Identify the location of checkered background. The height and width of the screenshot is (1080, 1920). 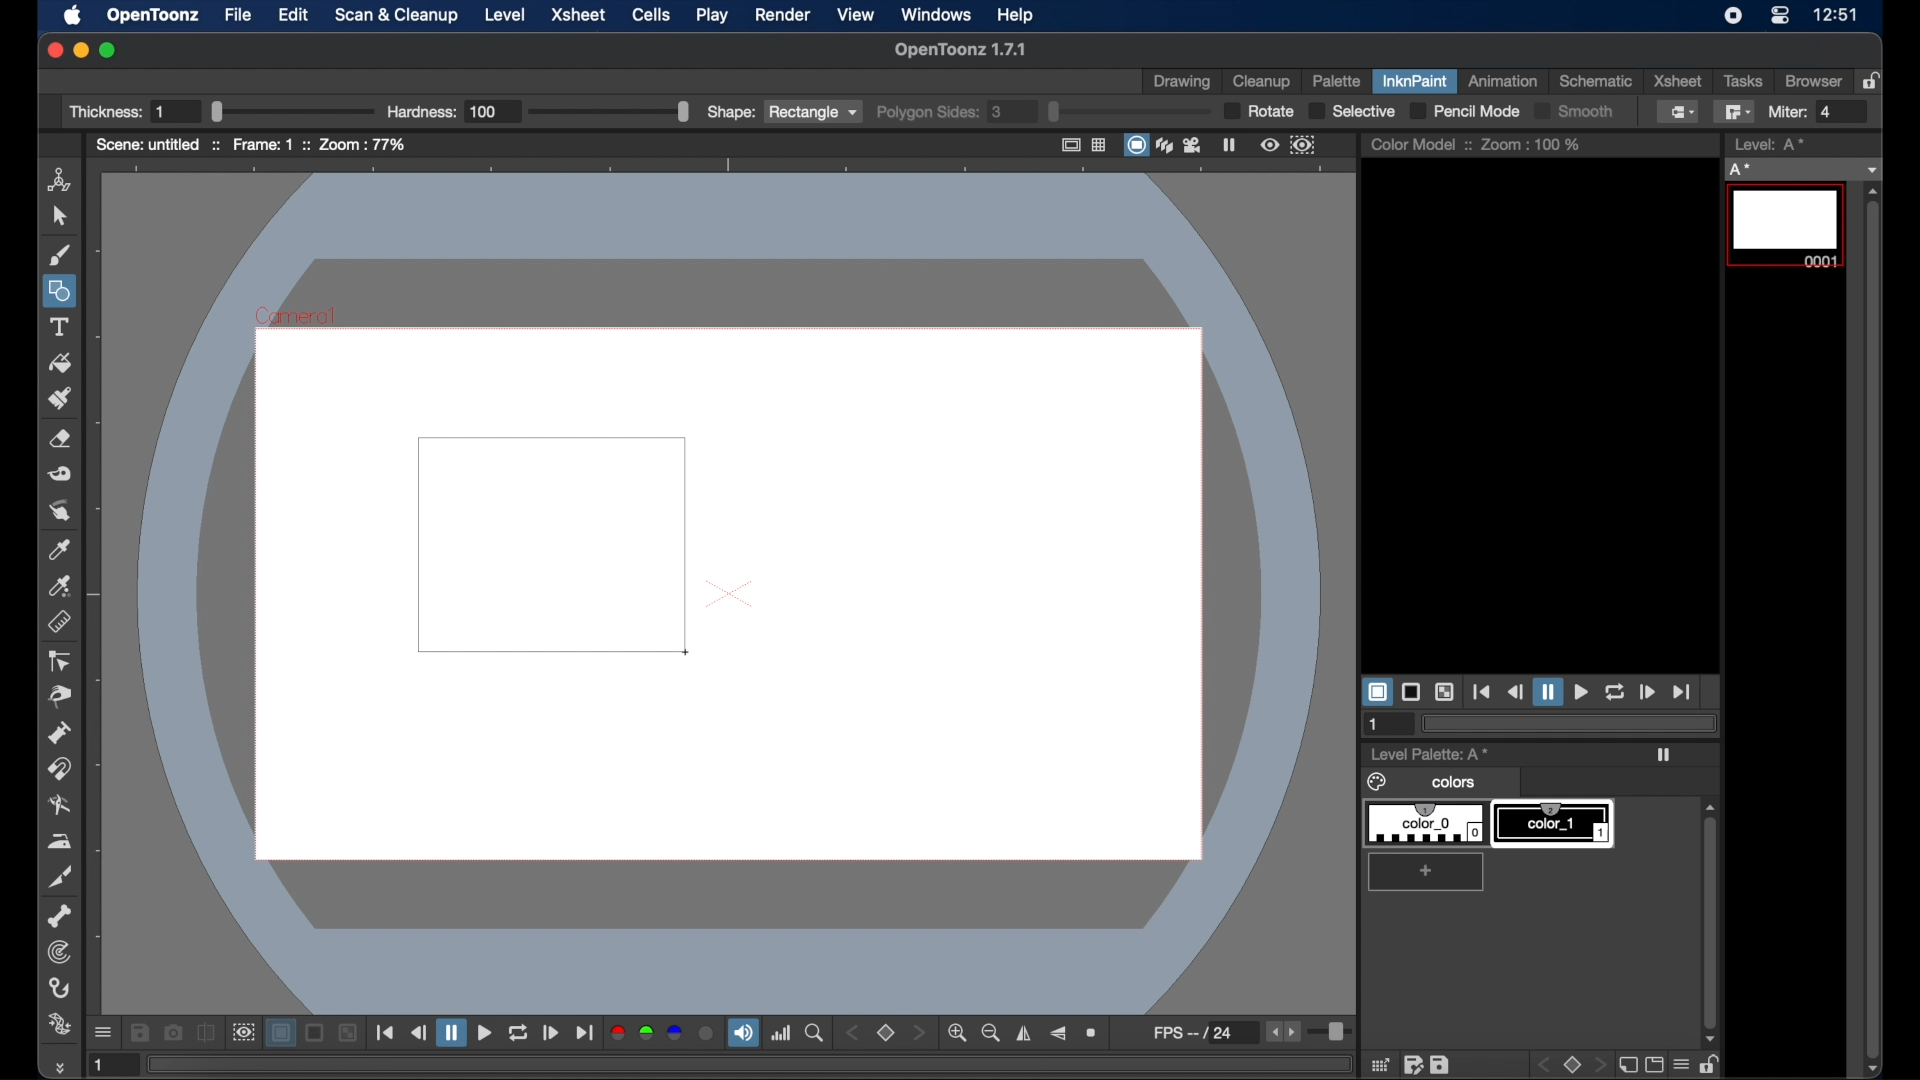
(347, 1033).